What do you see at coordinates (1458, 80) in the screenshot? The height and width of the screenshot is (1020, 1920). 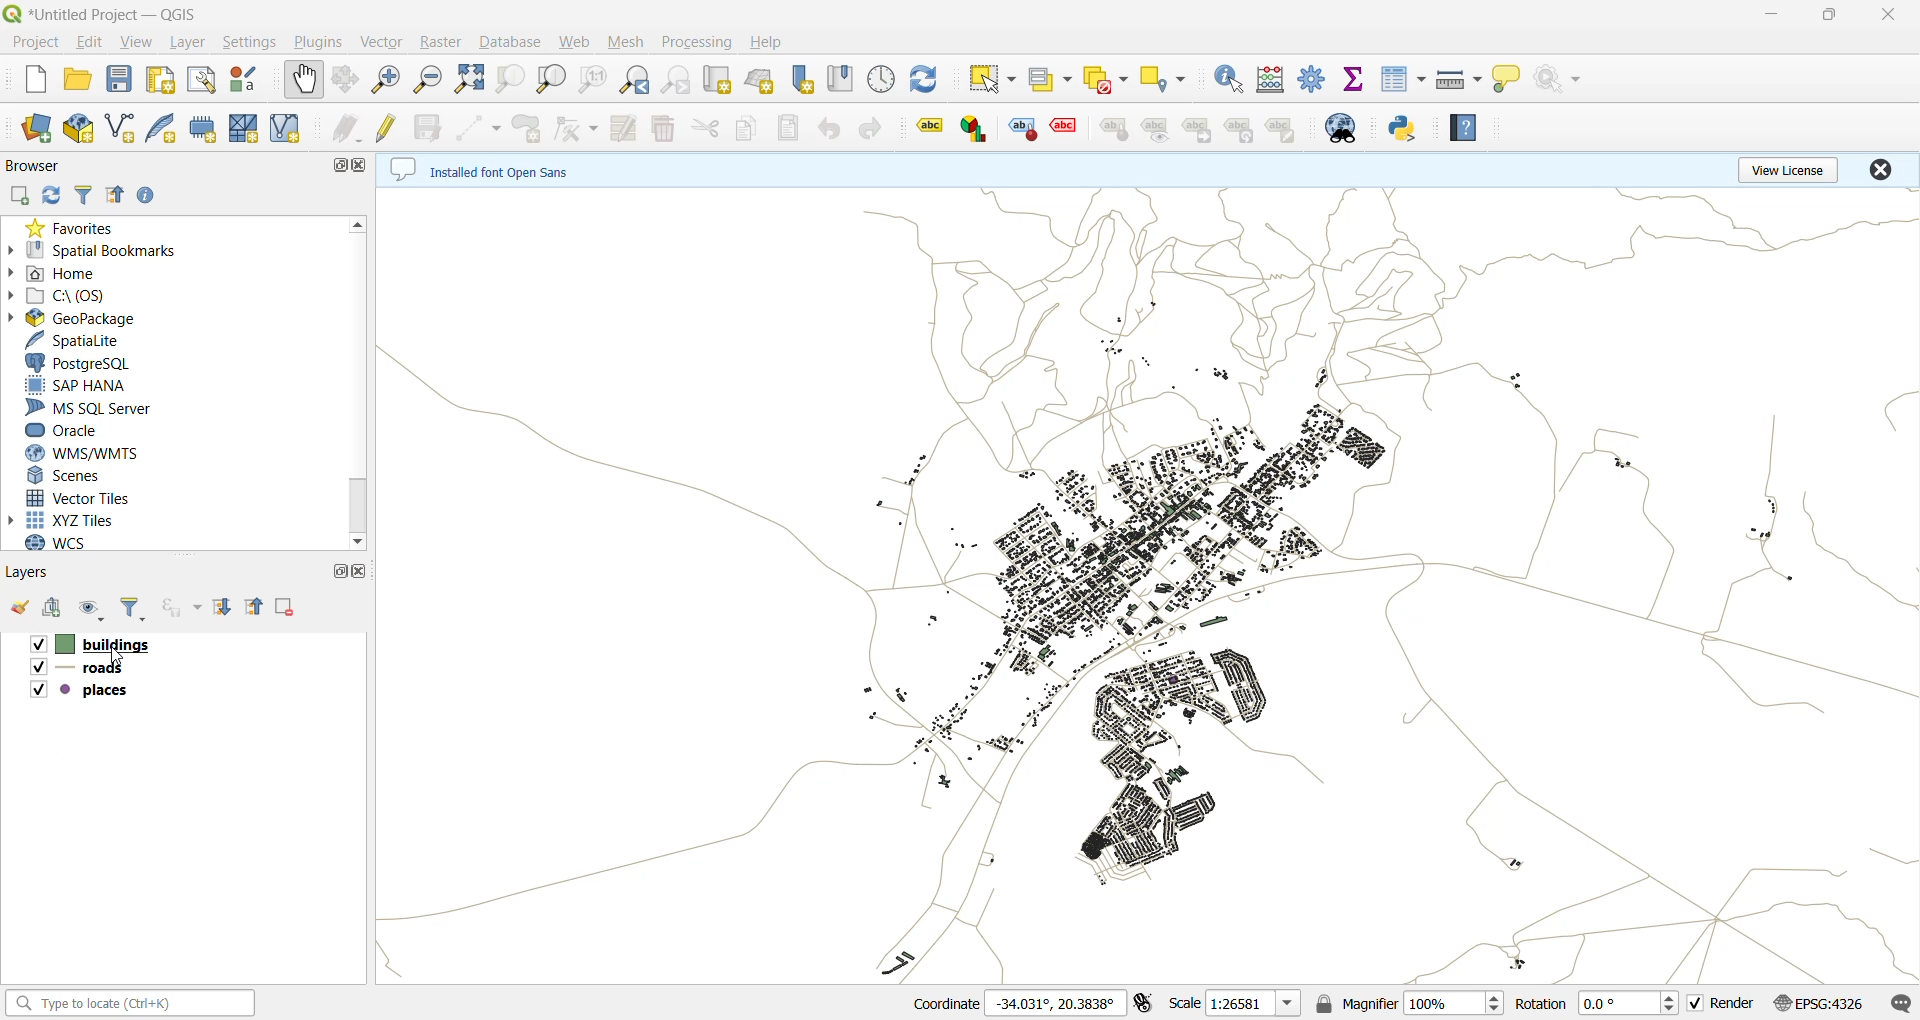 I see `measure line` at bounding box center [1458, 80].